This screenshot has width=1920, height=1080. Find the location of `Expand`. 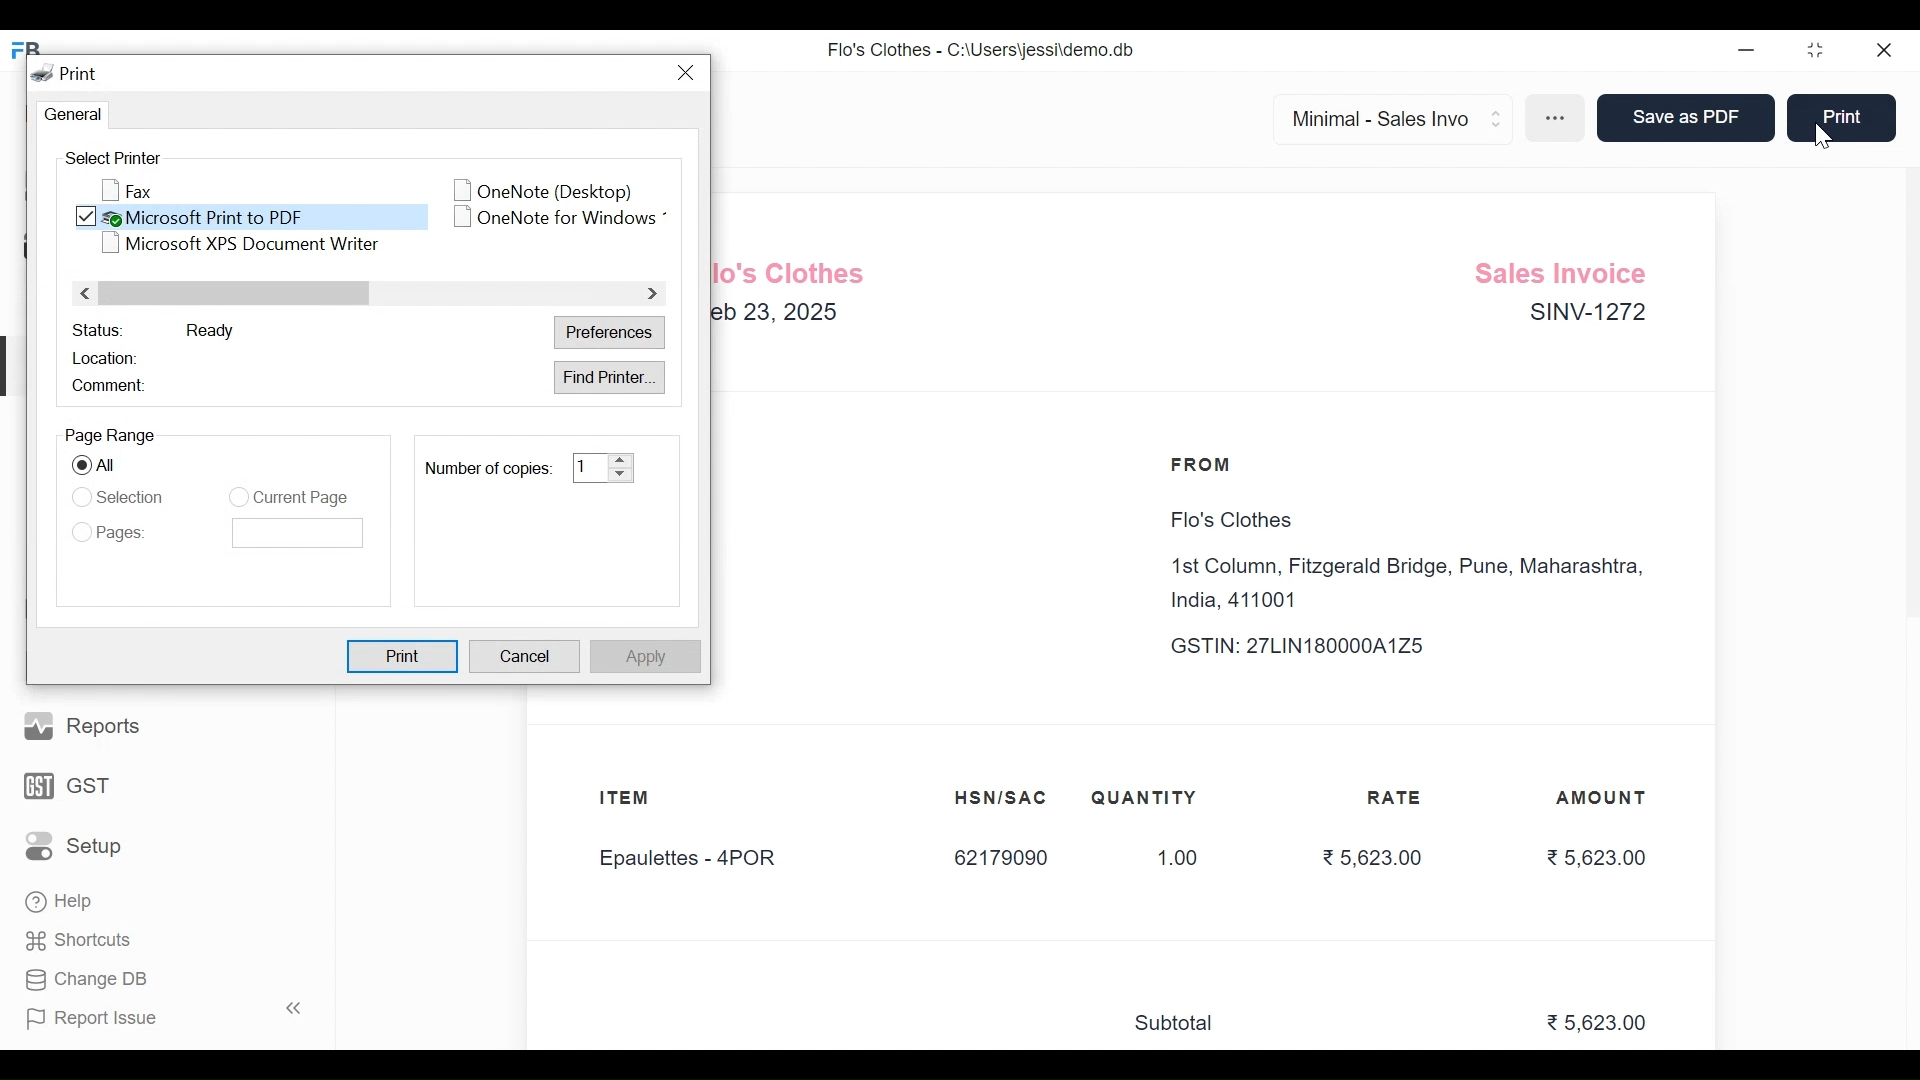

Expand is located at coordinates (621, 467).